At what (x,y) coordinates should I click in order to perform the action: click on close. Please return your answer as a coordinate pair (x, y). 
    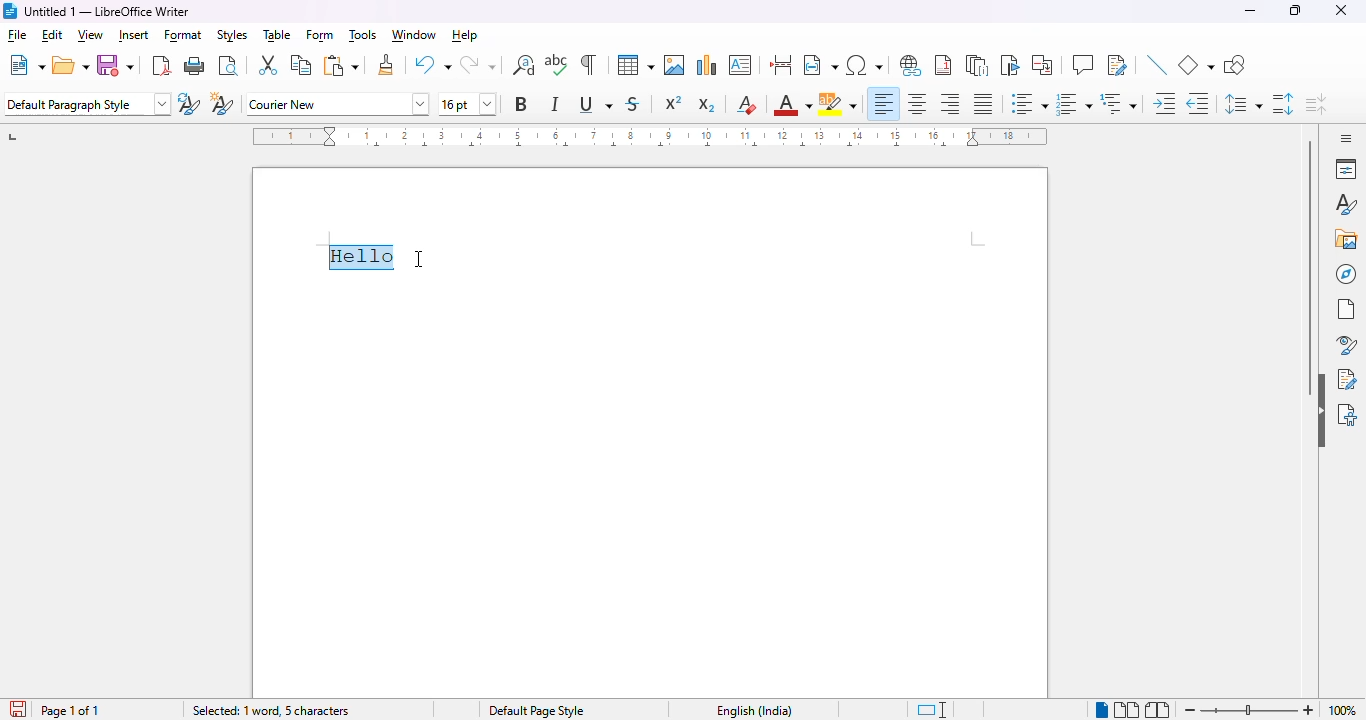
    Looking at the image, I should click on (1343, 10).